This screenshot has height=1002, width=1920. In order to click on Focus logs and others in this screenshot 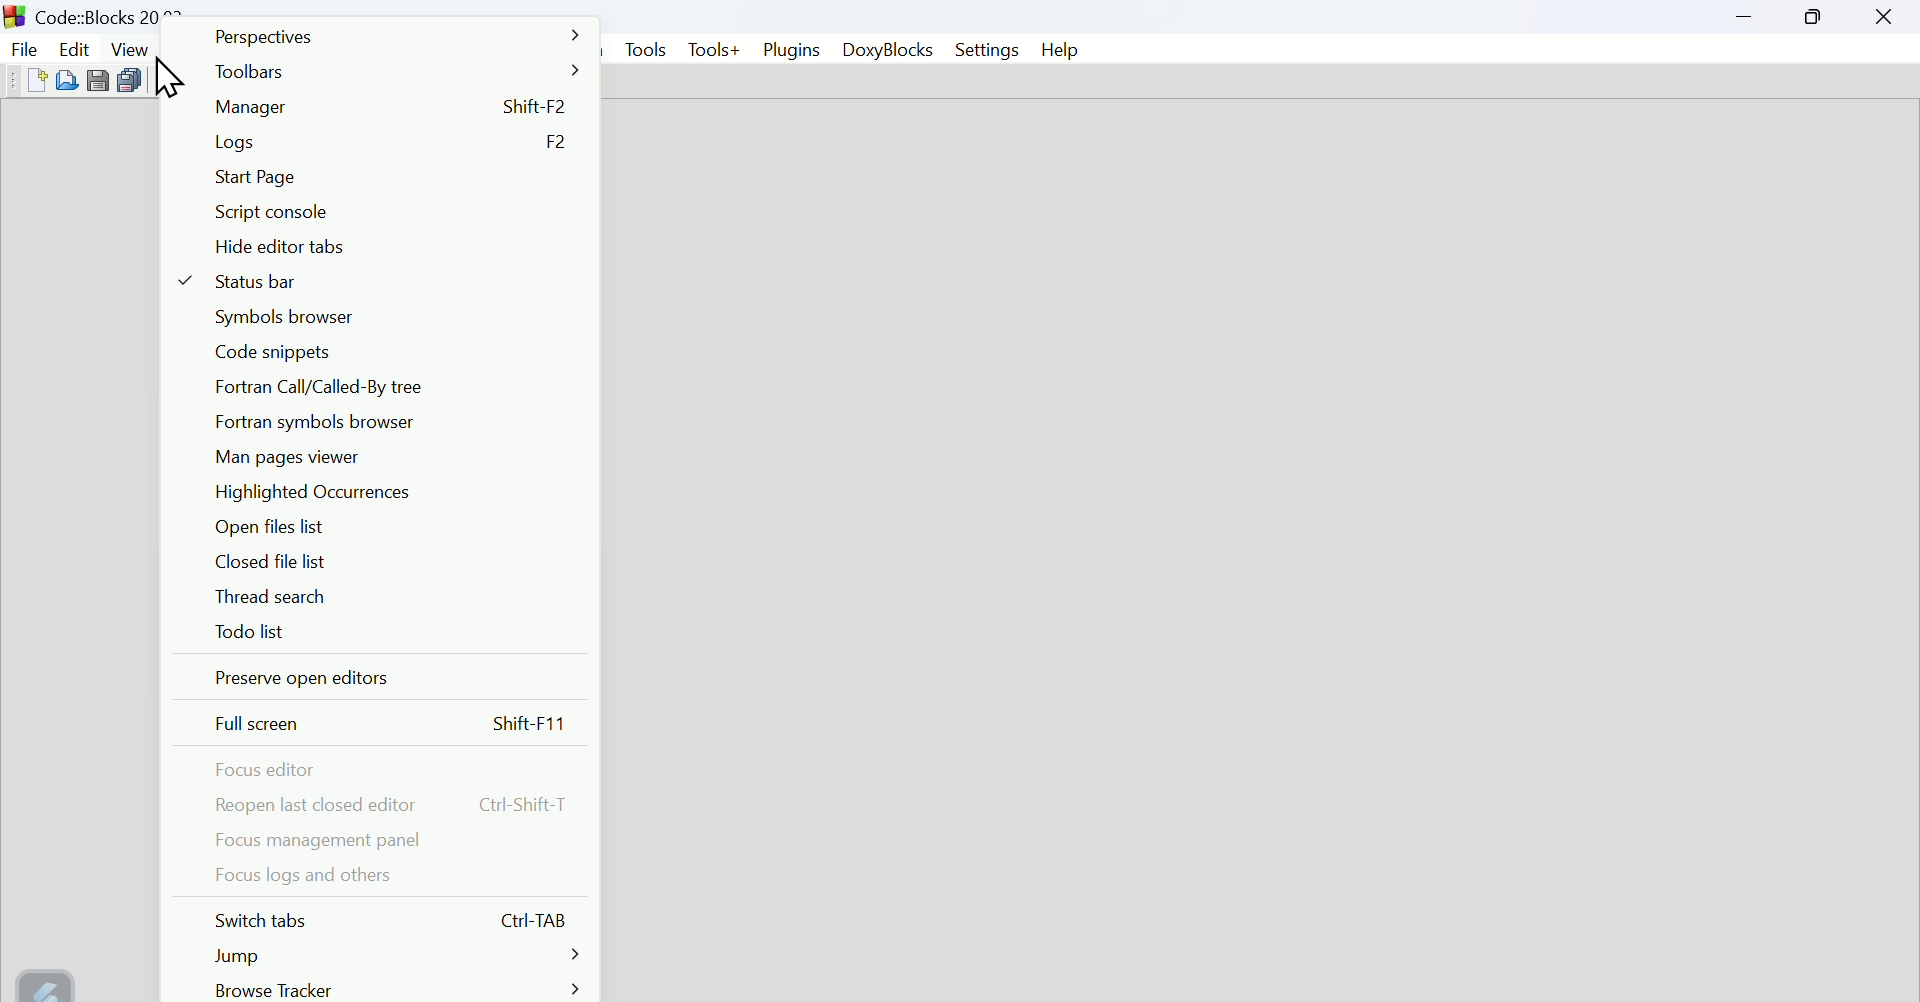, I will do `click(320, 875)`.